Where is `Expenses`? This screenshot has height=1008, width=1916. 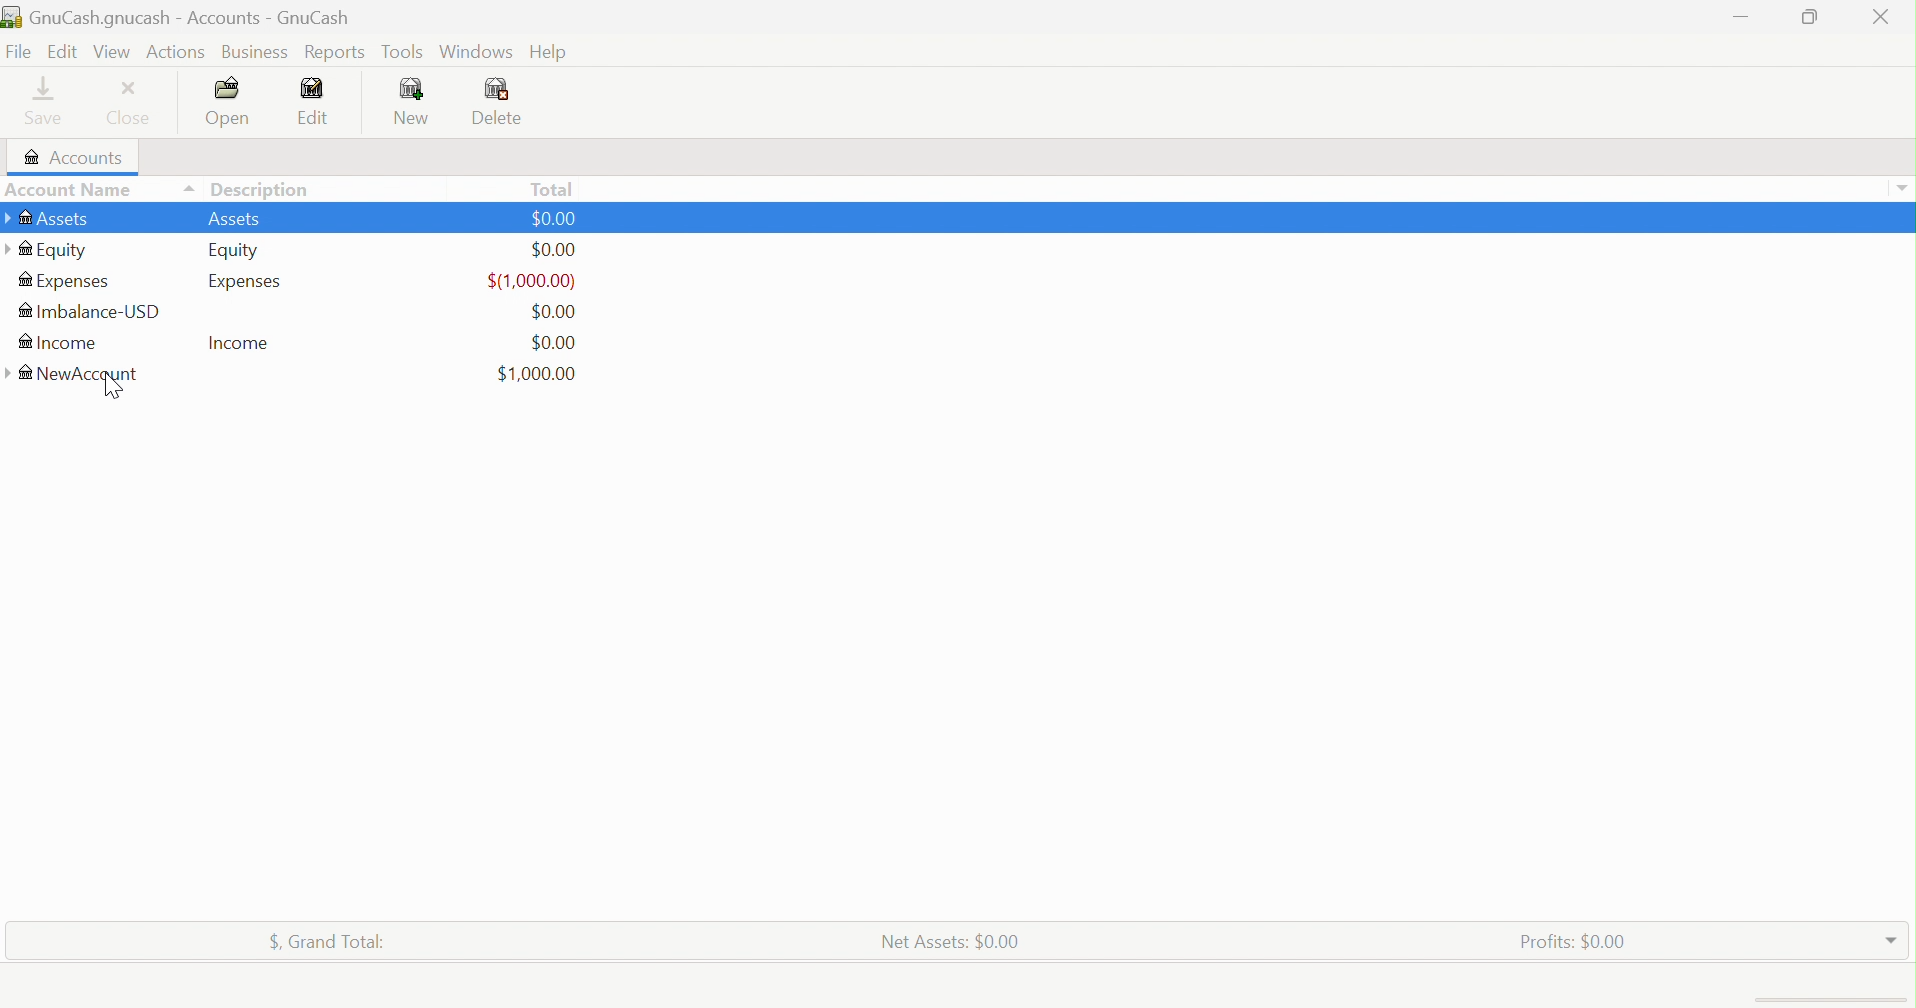 Expenses is located at coordinates (248, 280).